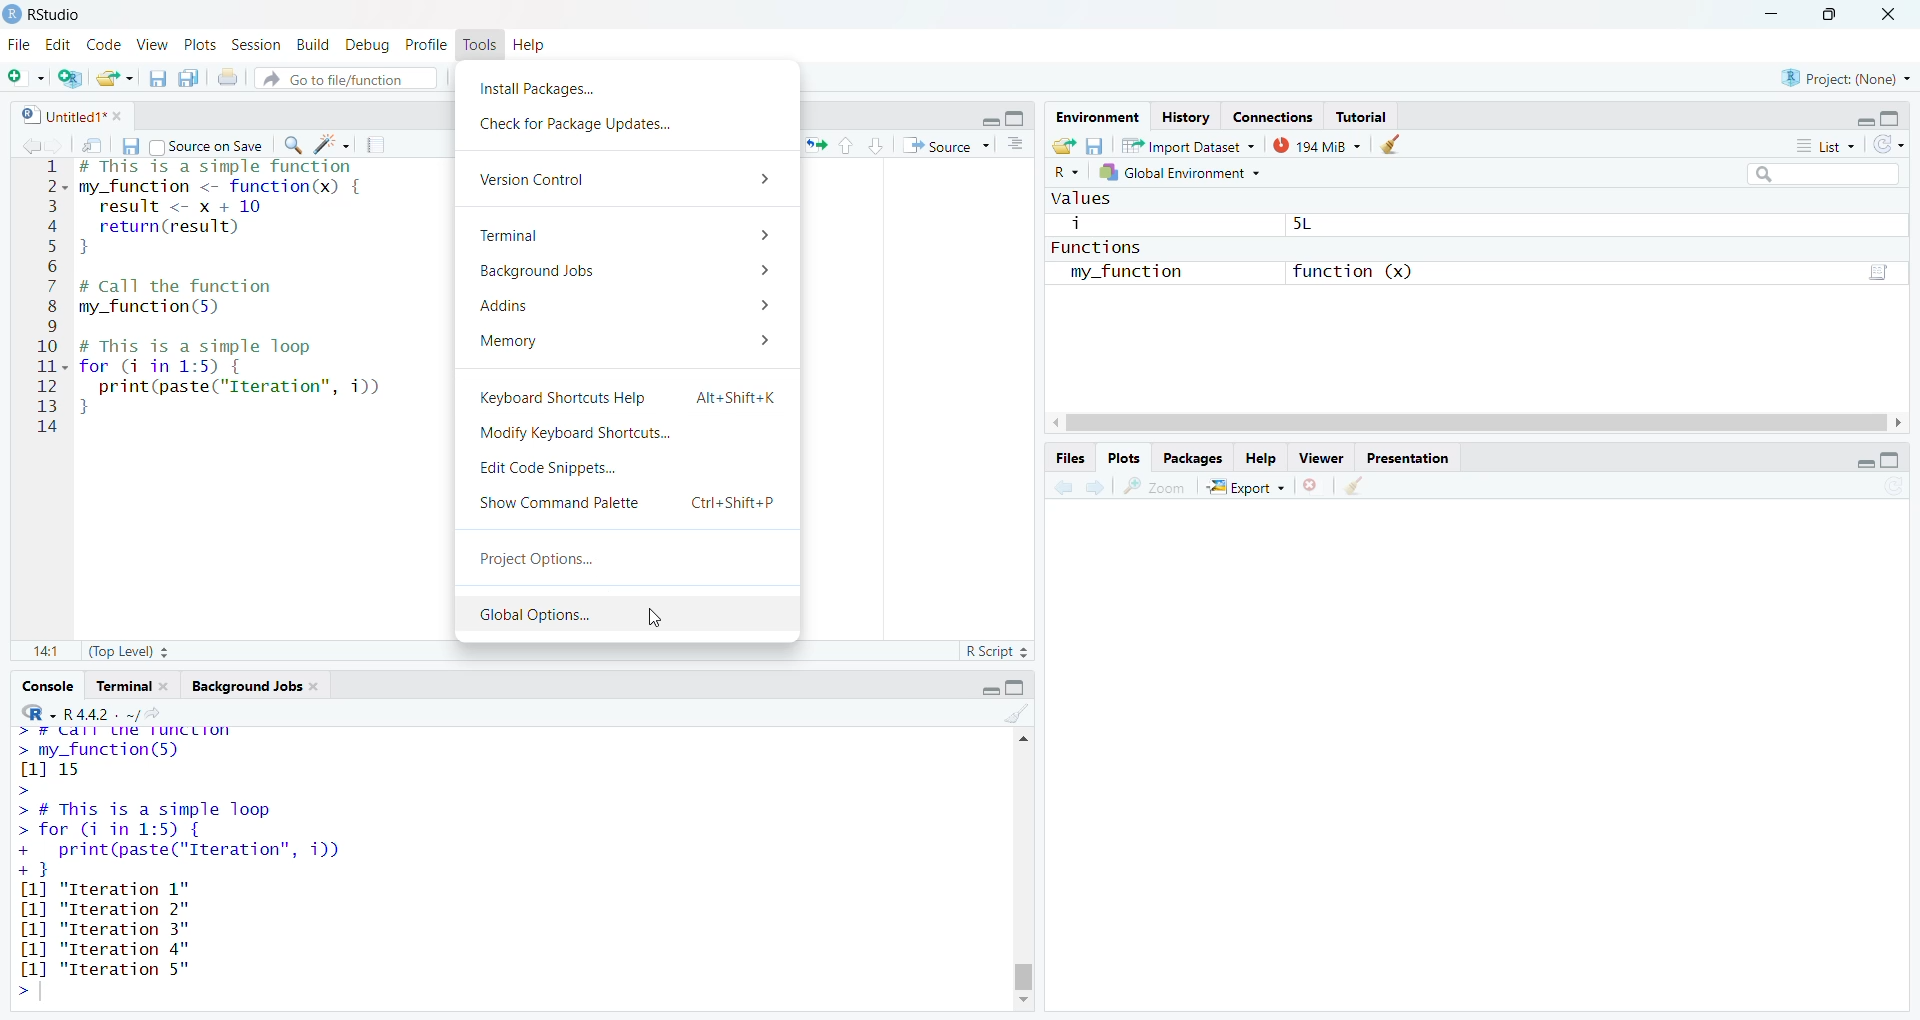  I want to click on Global Options..., so click(532, 616).